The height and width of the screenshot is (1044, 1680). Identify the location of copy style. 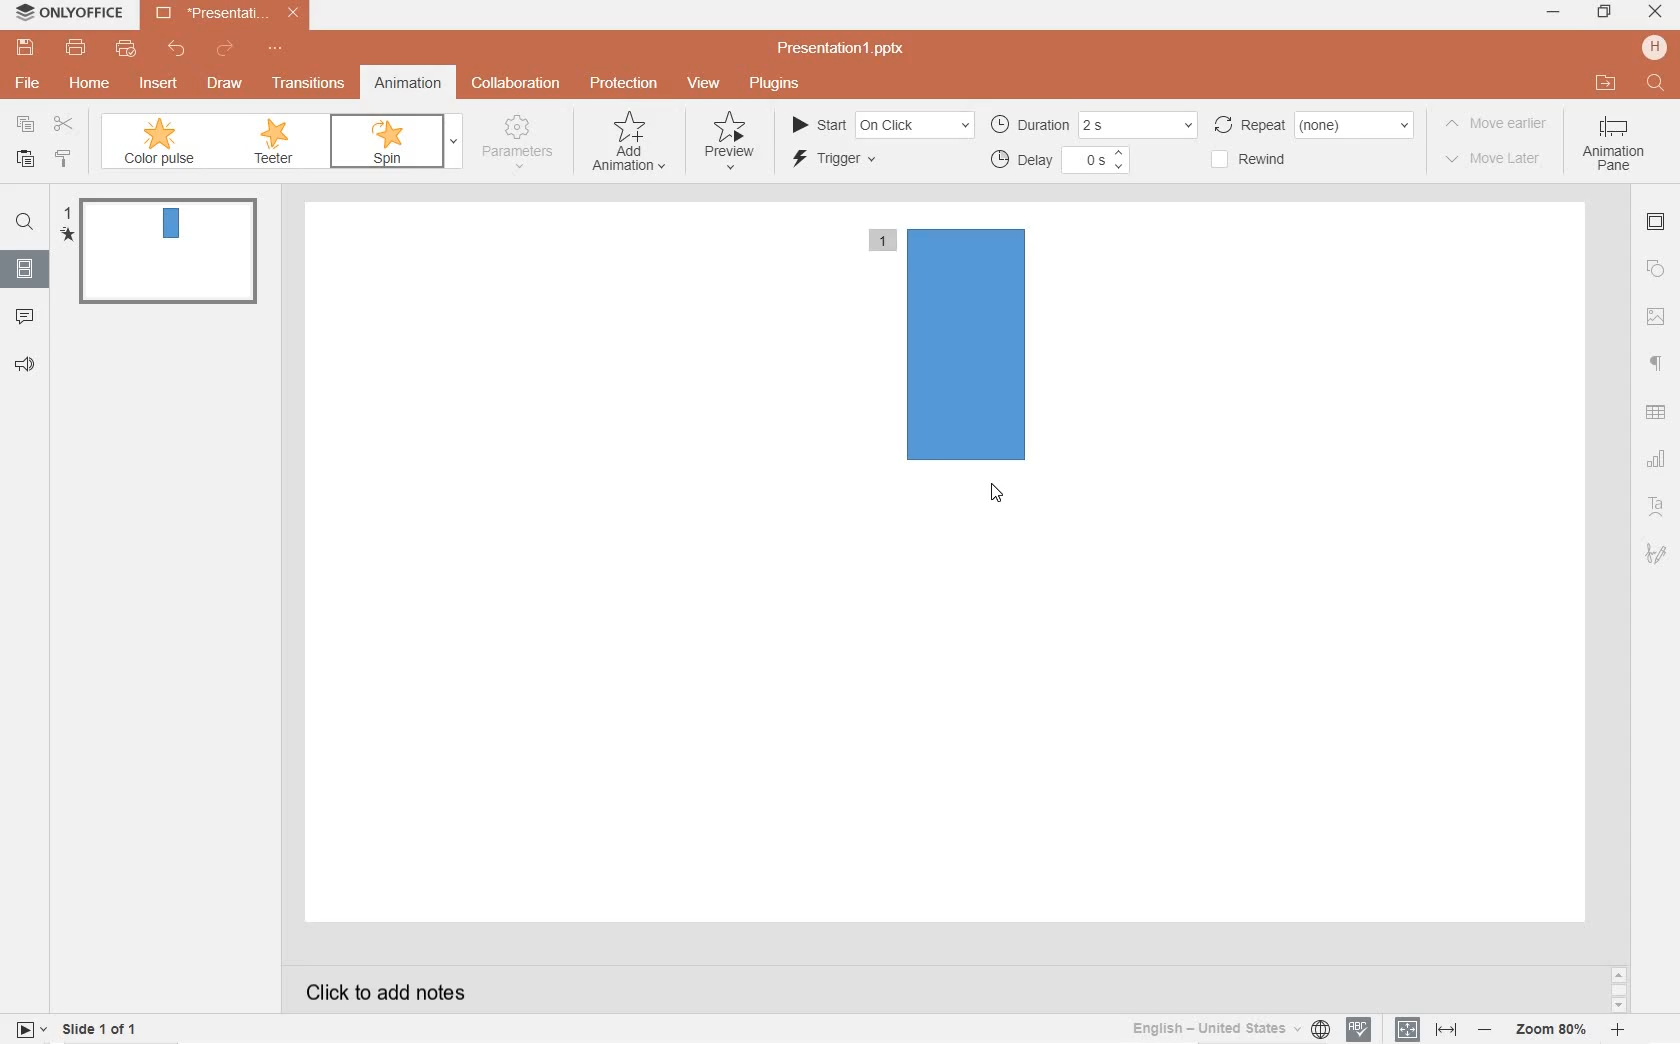
(65, 161).